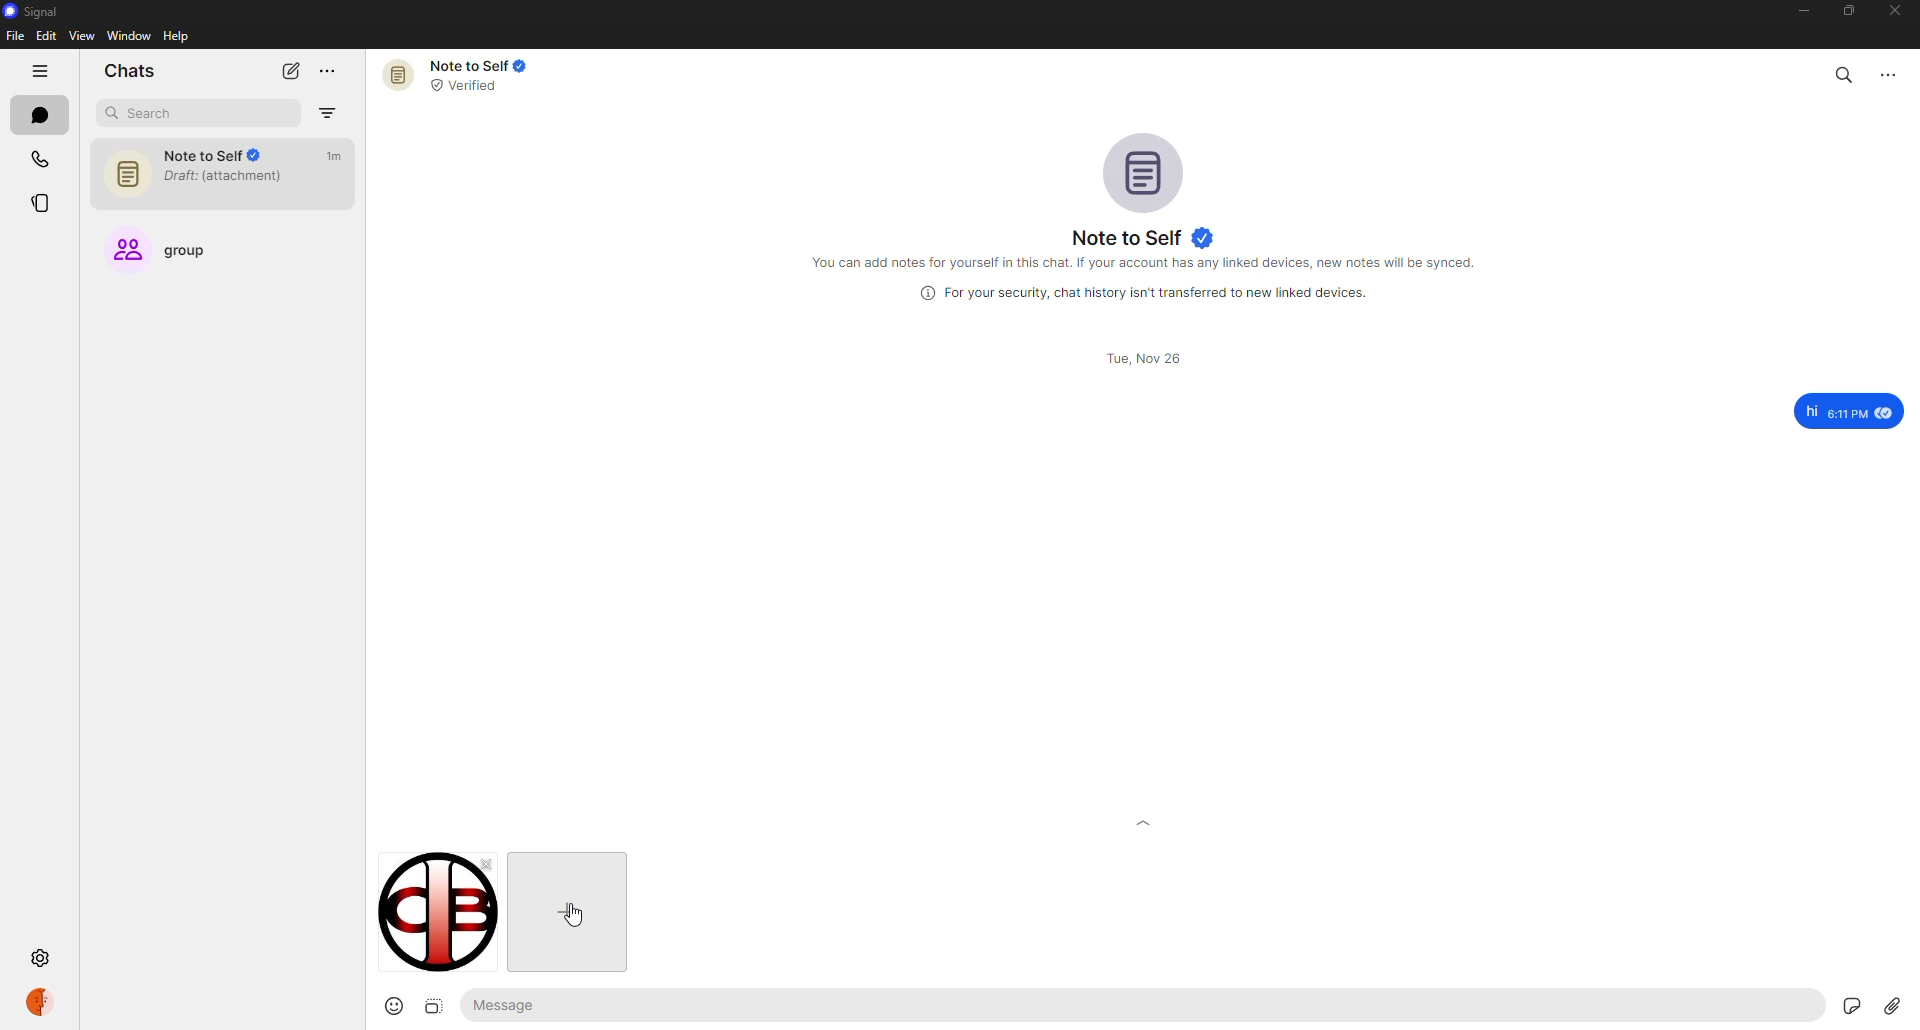 The width and height of the screenshot is (1920, 1030). I want to click on file, so click(13, 38).